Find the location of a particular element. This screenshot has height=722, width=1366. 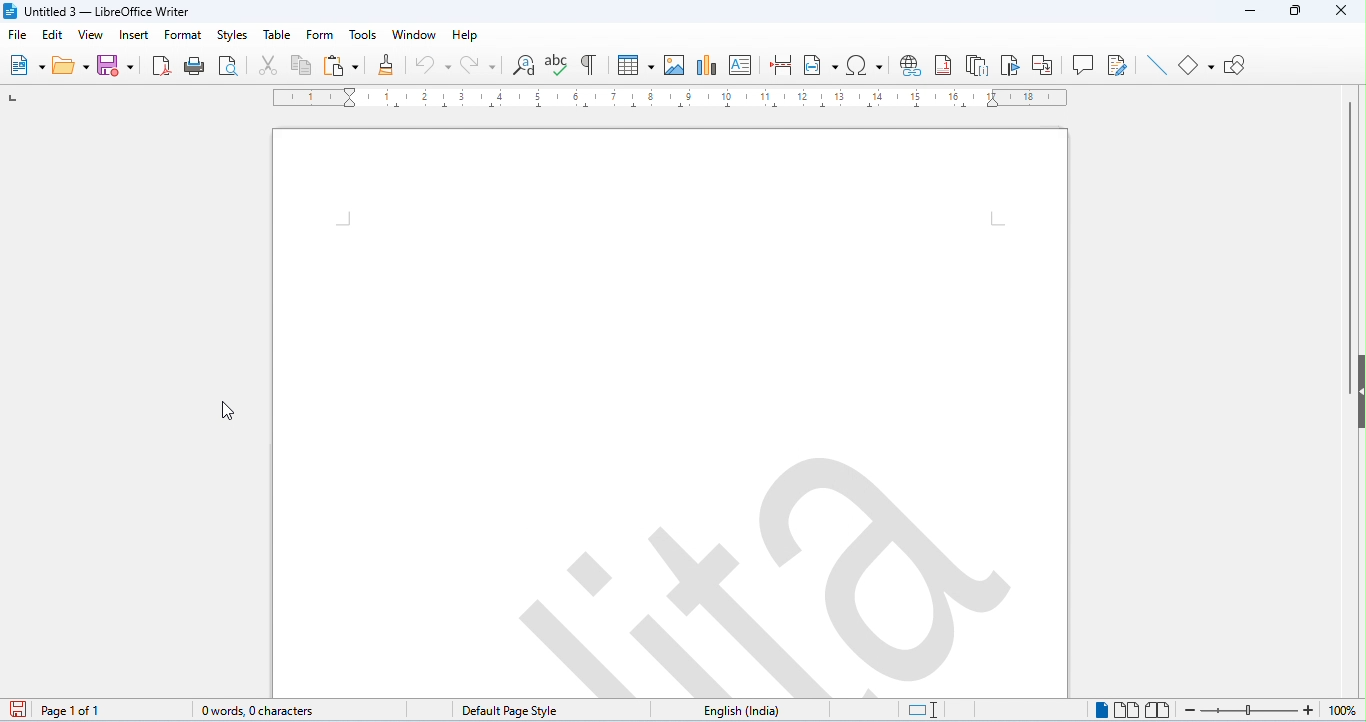

page break is located at coordinates (782, 64).